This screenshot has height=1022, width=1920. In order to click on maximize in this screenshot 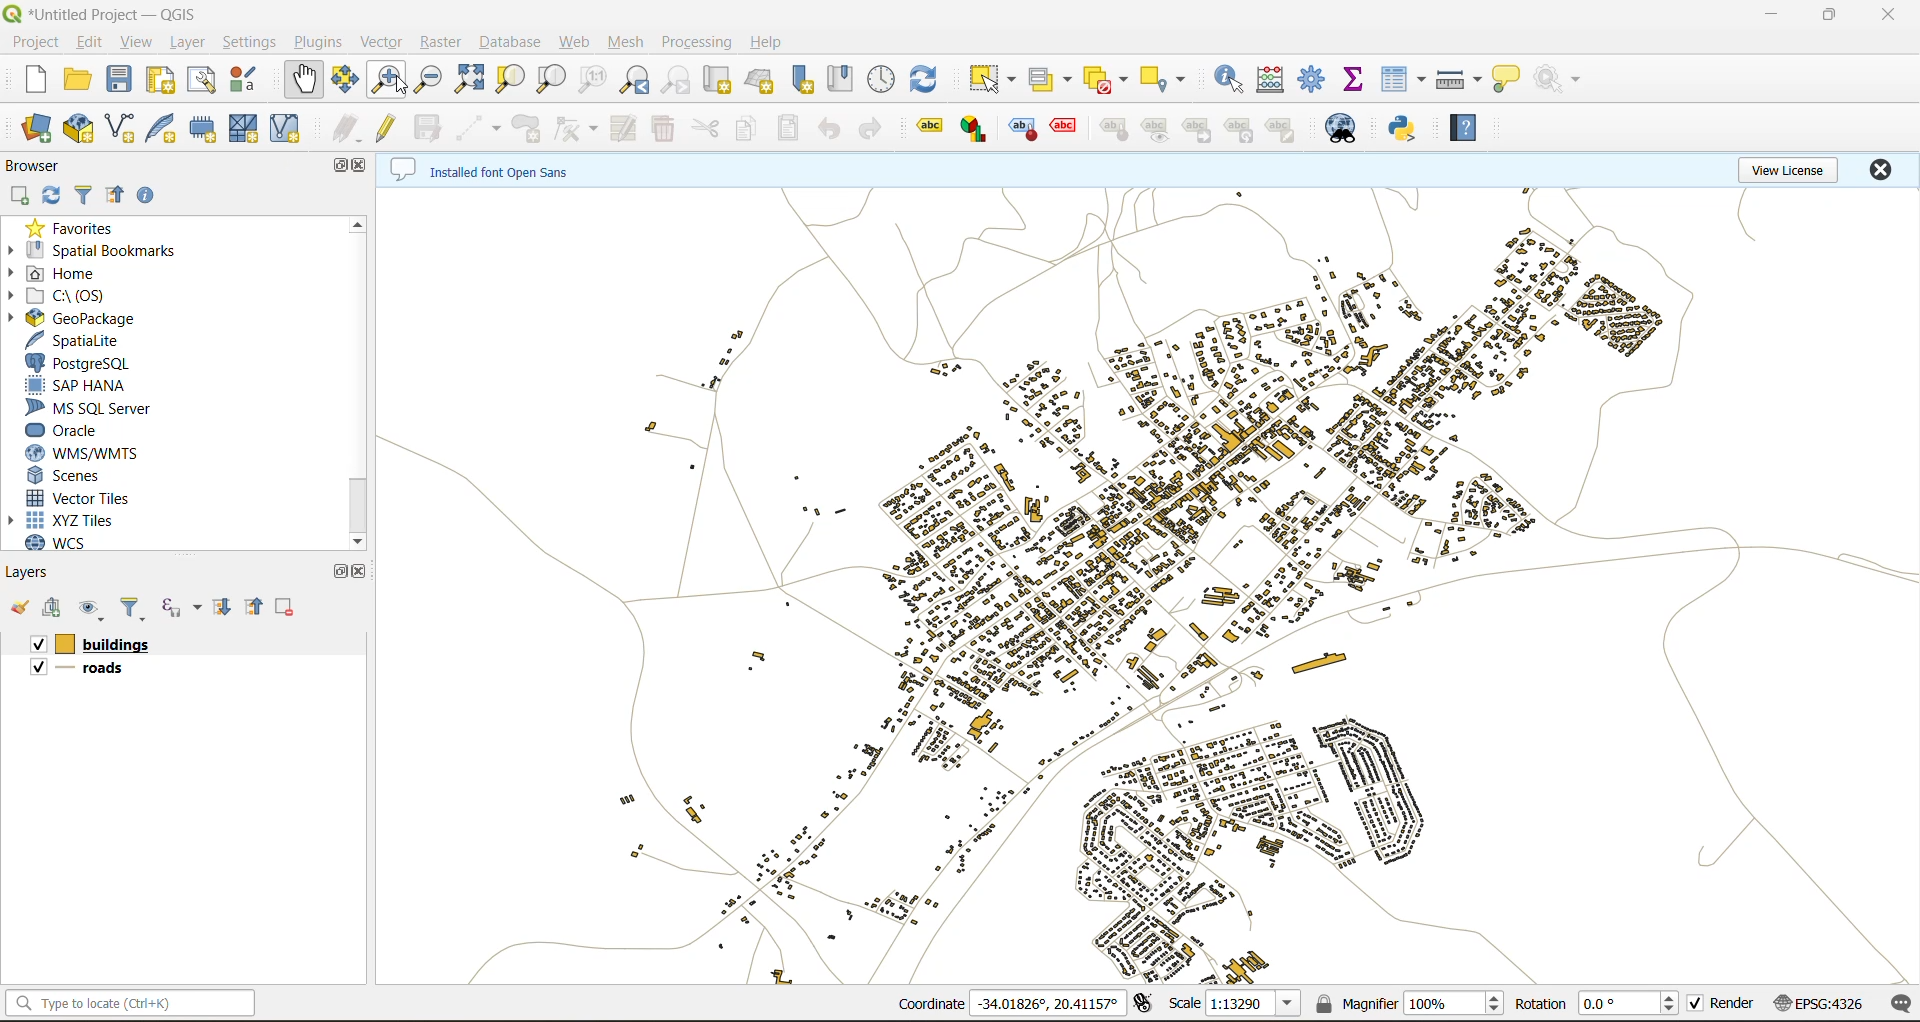, I will do `click(341, 166)`.